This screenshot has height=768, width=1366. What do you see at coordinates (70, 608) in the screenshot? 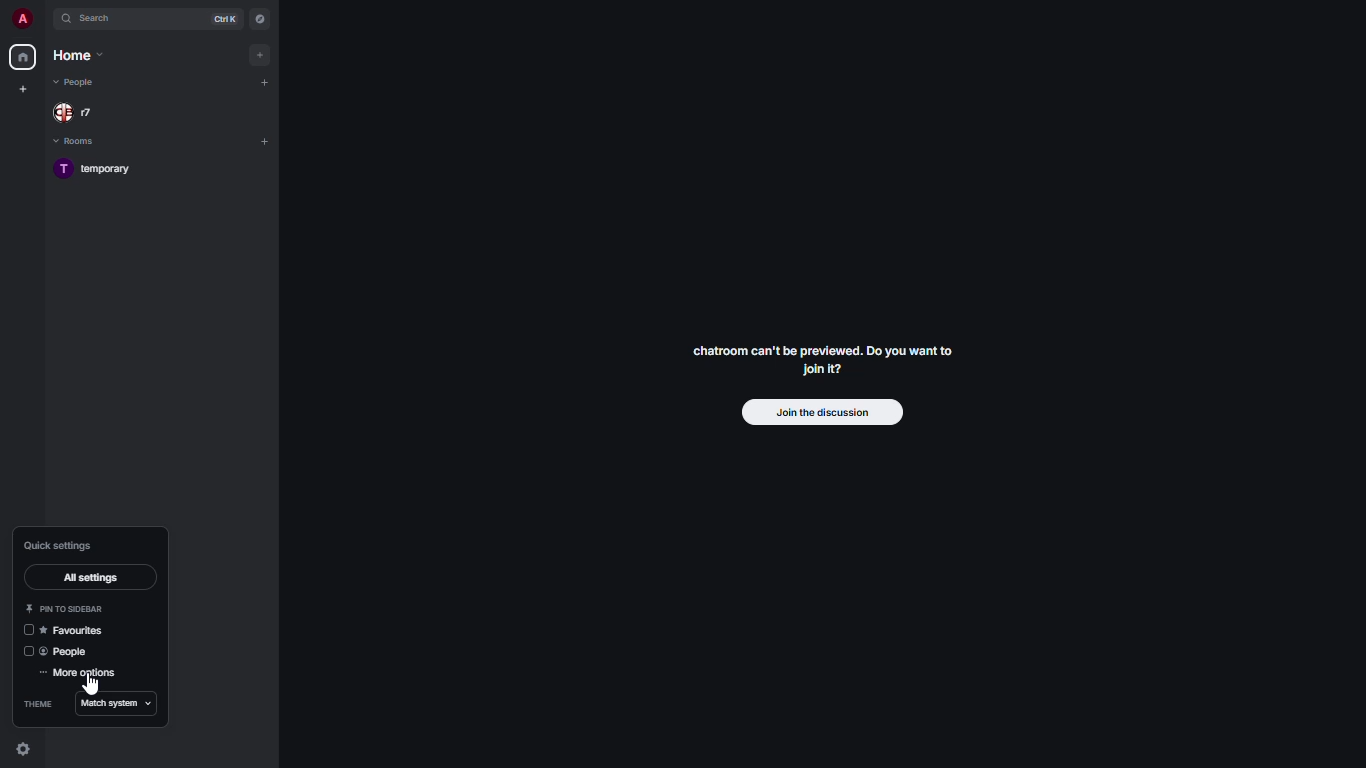
I see `pin to sidebar` at bounding box center [70, 608].